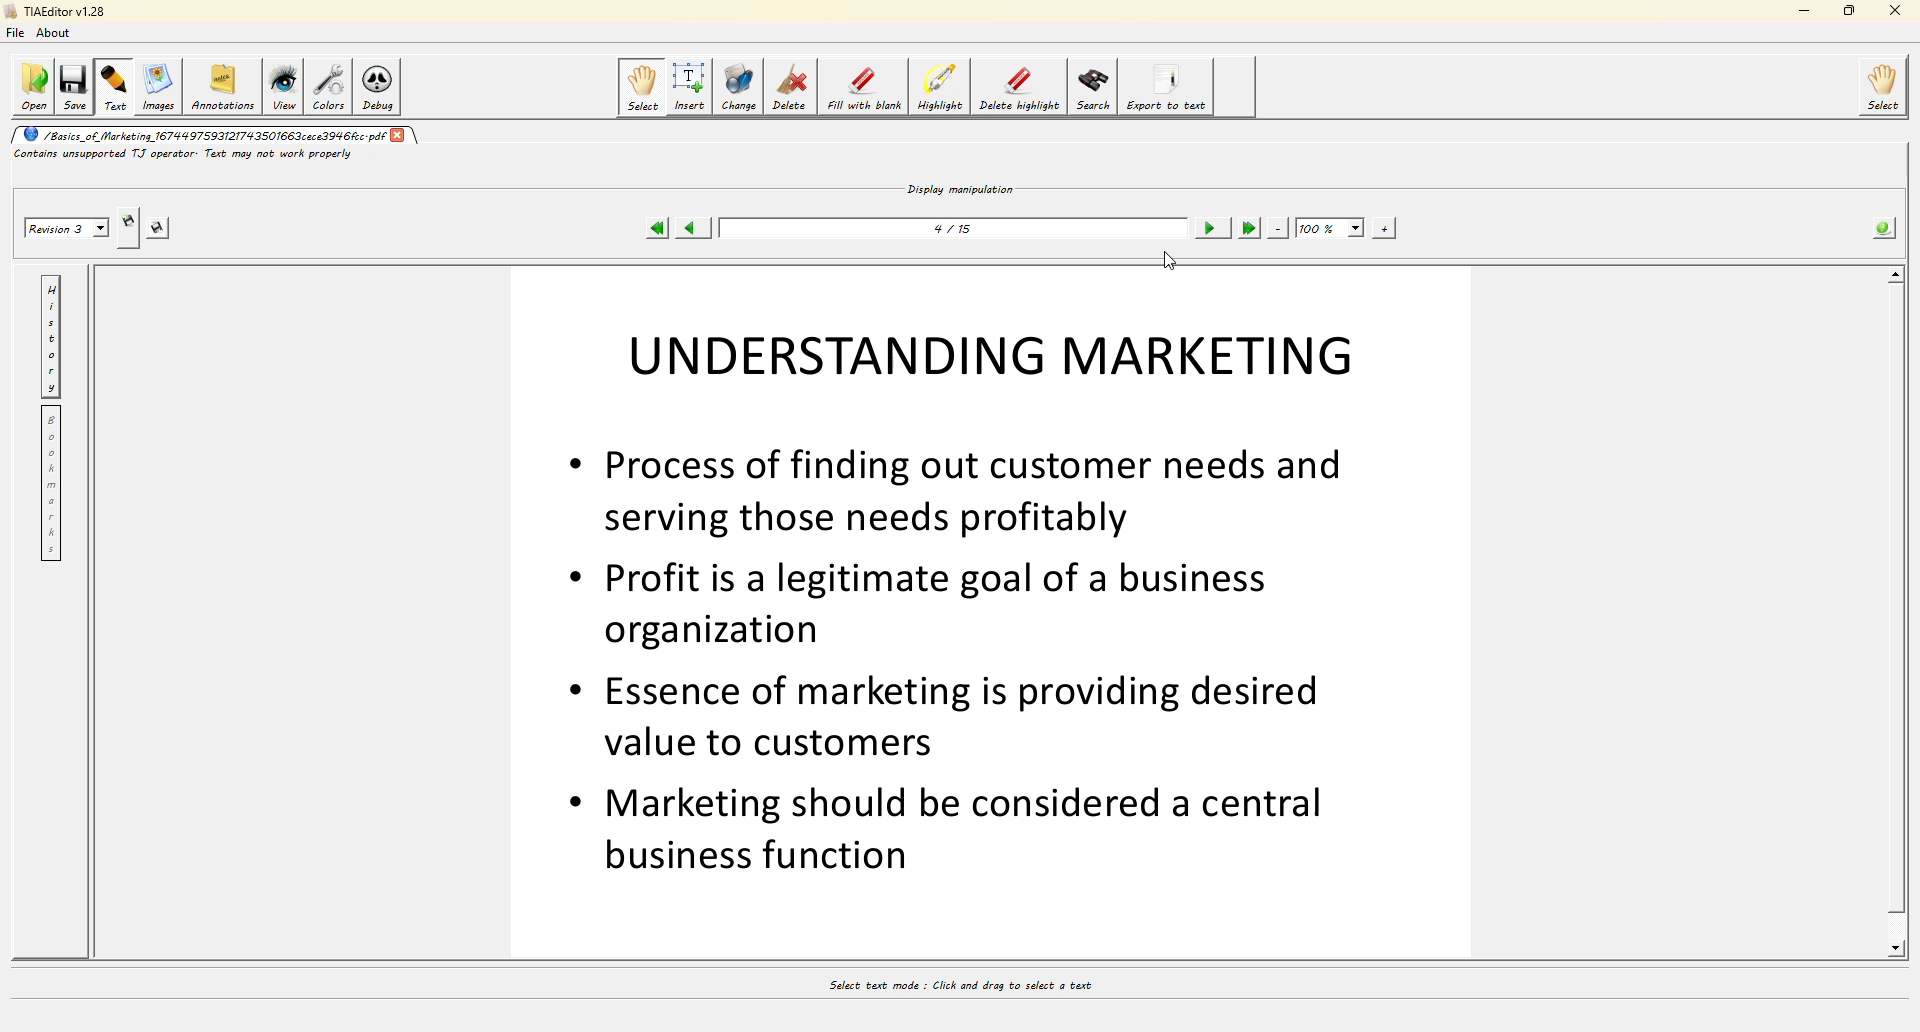  Describe the element at coordinates (940, 88) in the screenshot. I see `highlights` at that location.